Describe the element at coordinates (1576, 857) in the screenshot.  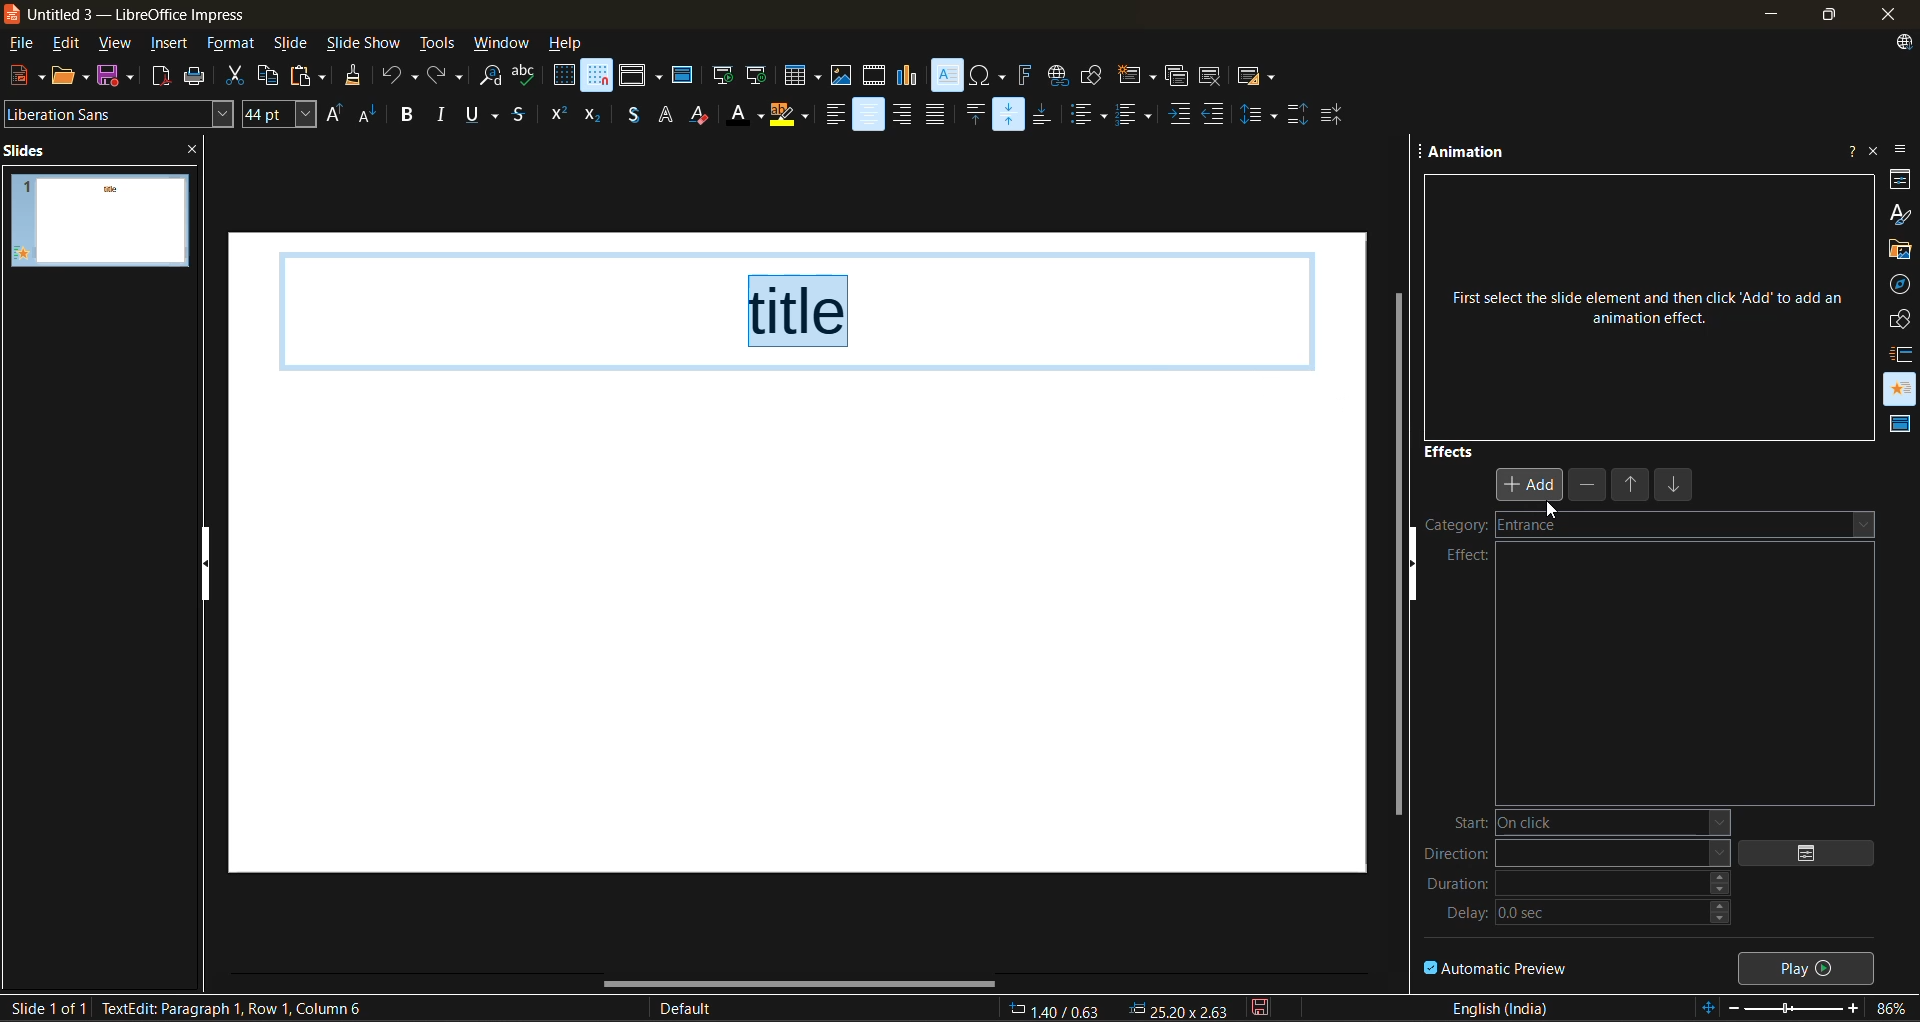
I see `direction` at that location.